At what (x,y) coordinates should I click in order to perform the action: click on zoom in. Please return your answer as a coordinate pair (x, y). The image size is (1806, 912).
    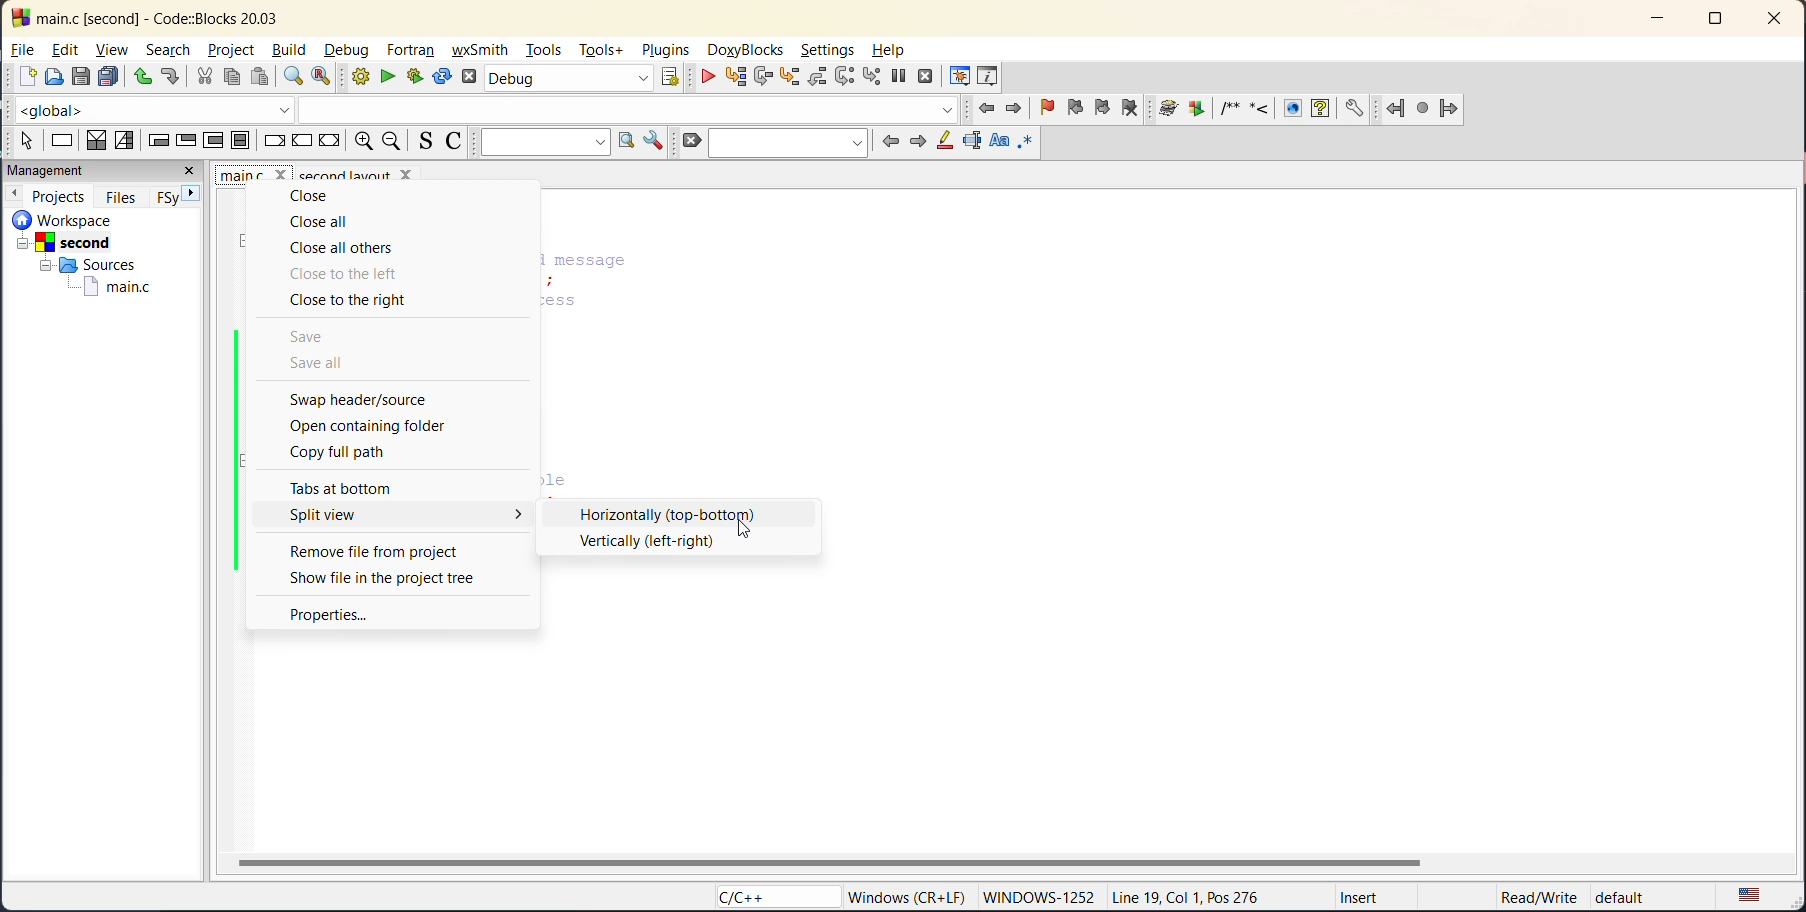
    Looking at the image, I should click on (365, 141).